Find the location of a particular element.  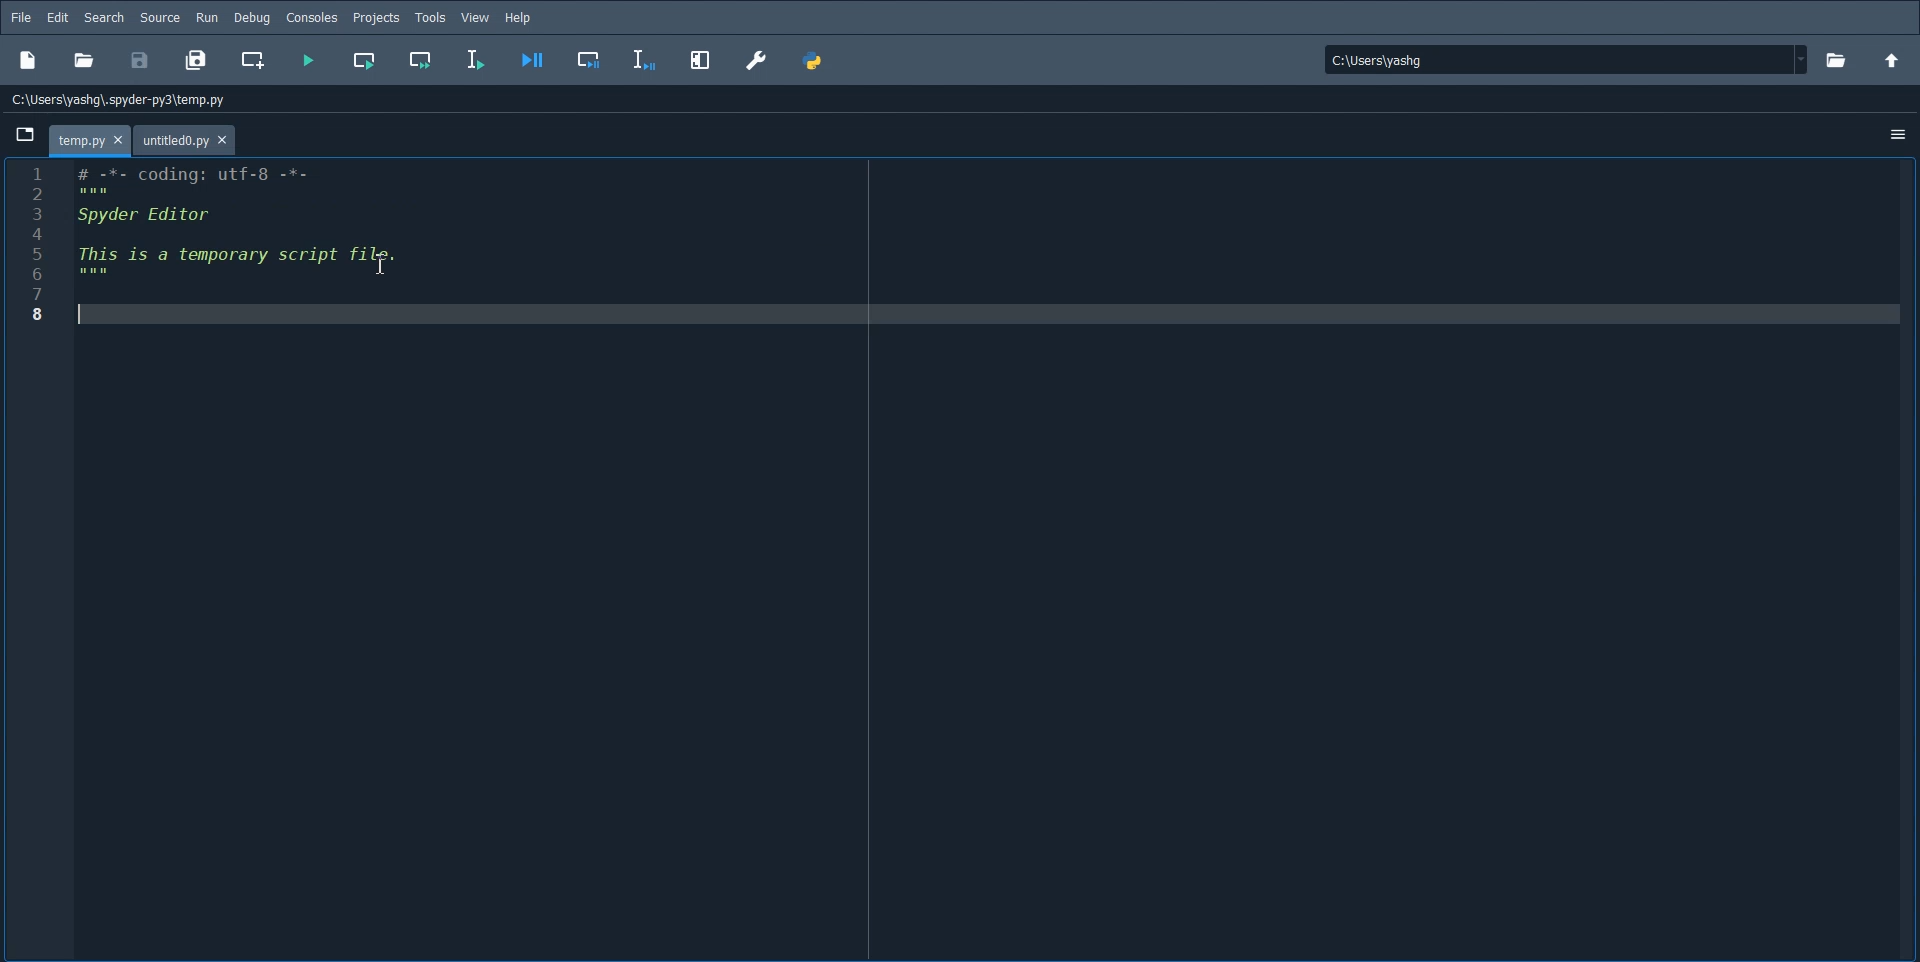

Change the parent directory is located at coordinates (1894, 58).